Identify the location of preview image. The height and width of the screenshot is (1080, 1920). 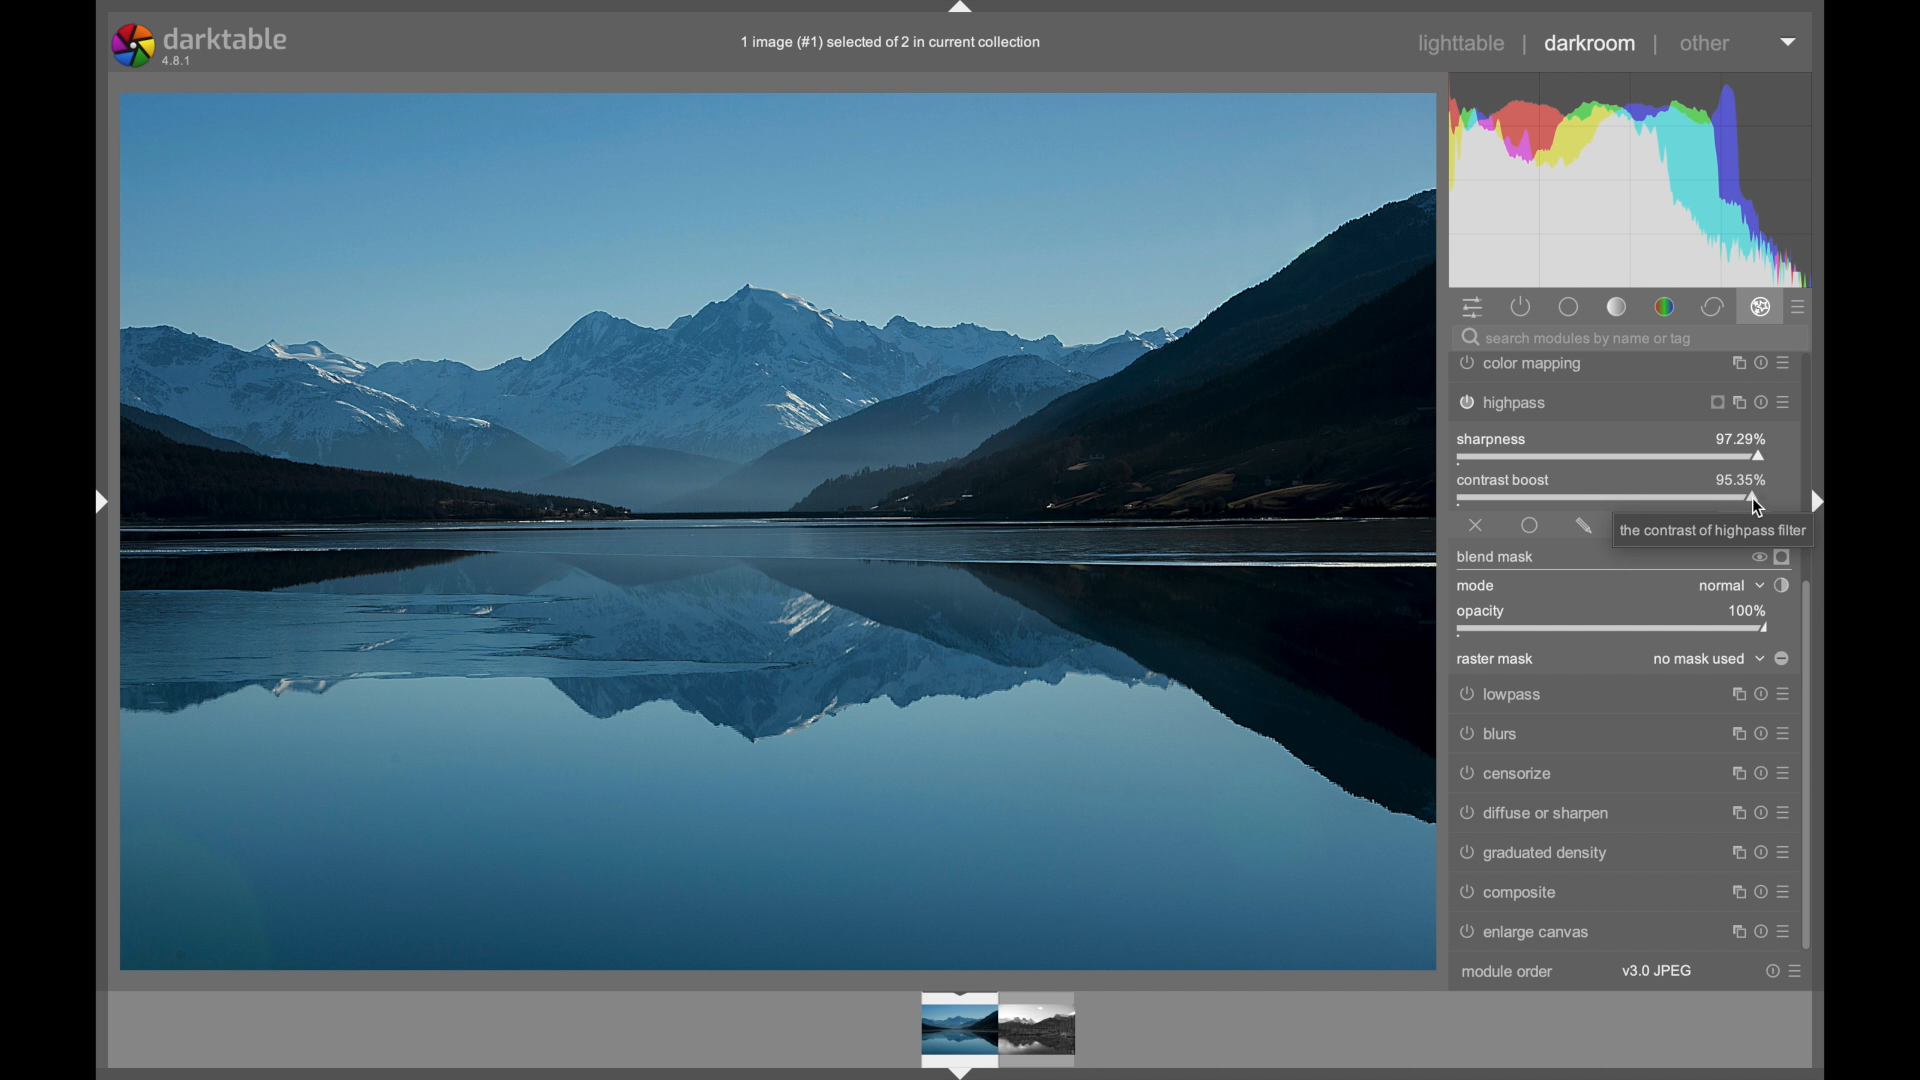
(1006, 1028).